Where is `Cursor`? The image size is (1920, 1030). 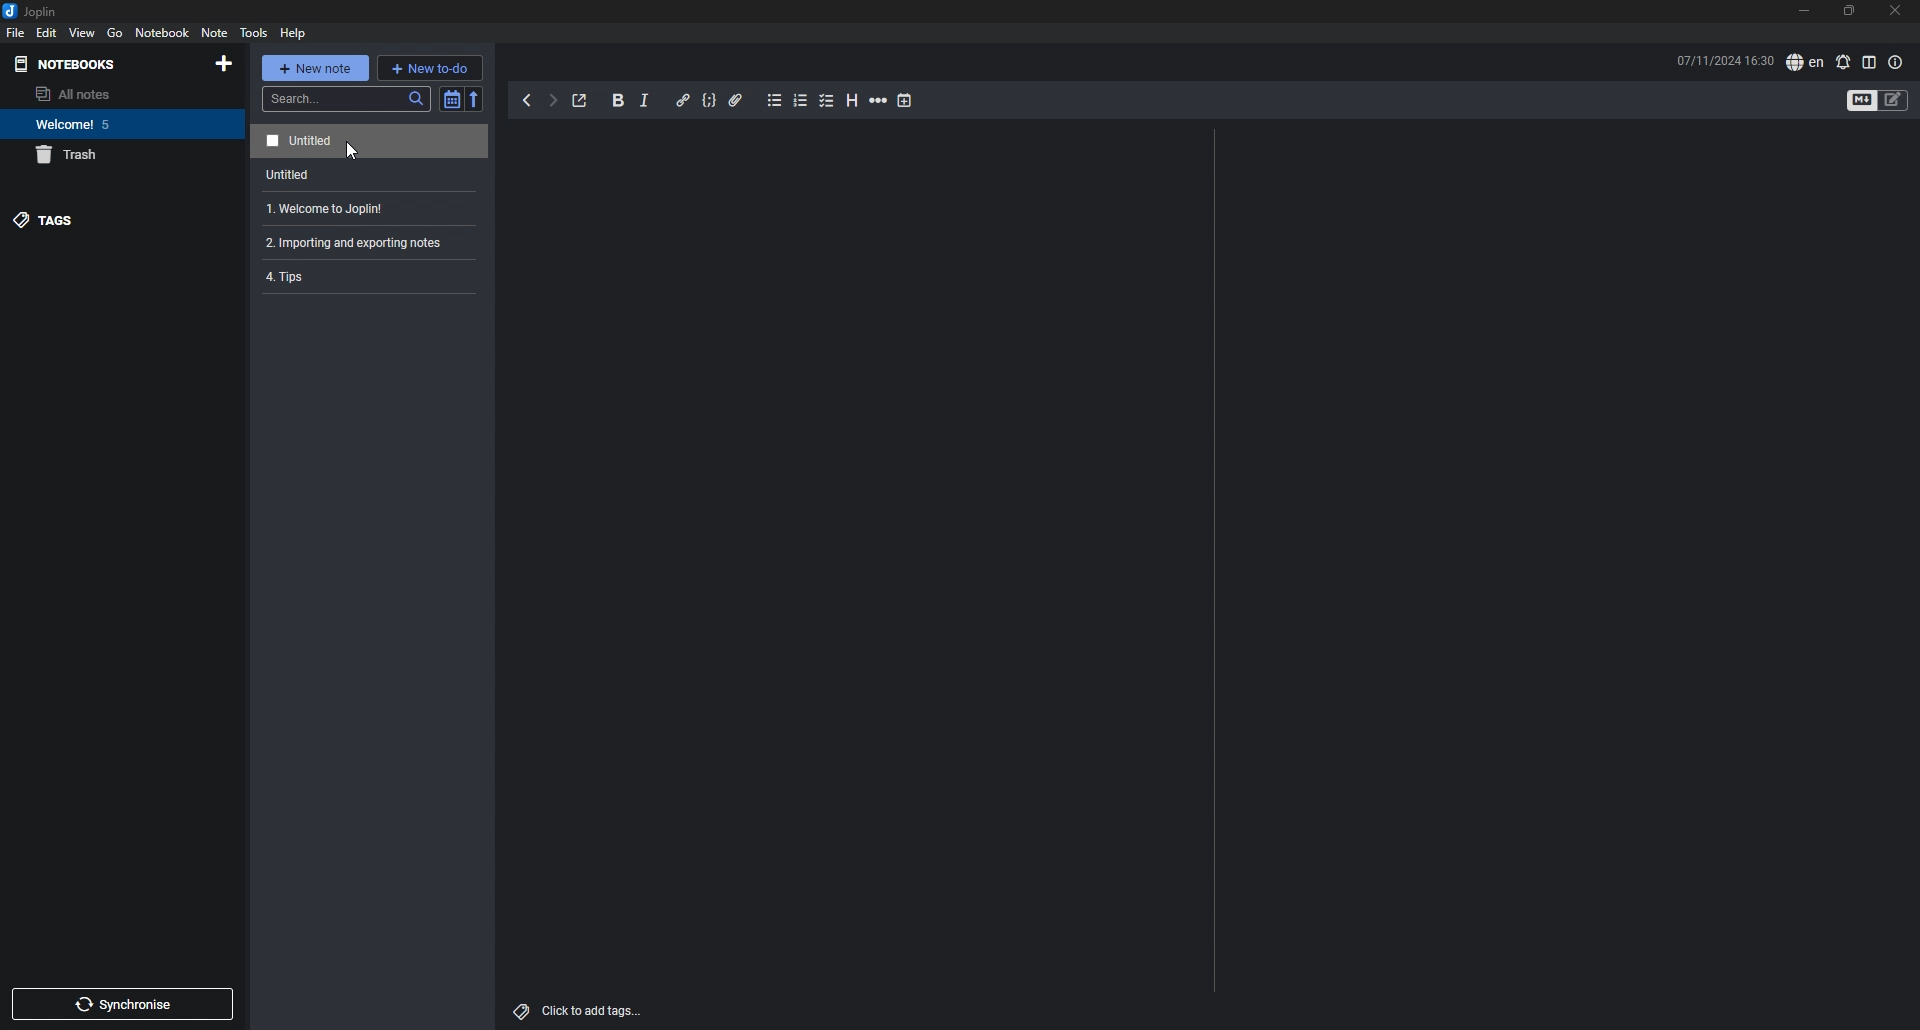
Cursor is located at coordinates (348, 152).